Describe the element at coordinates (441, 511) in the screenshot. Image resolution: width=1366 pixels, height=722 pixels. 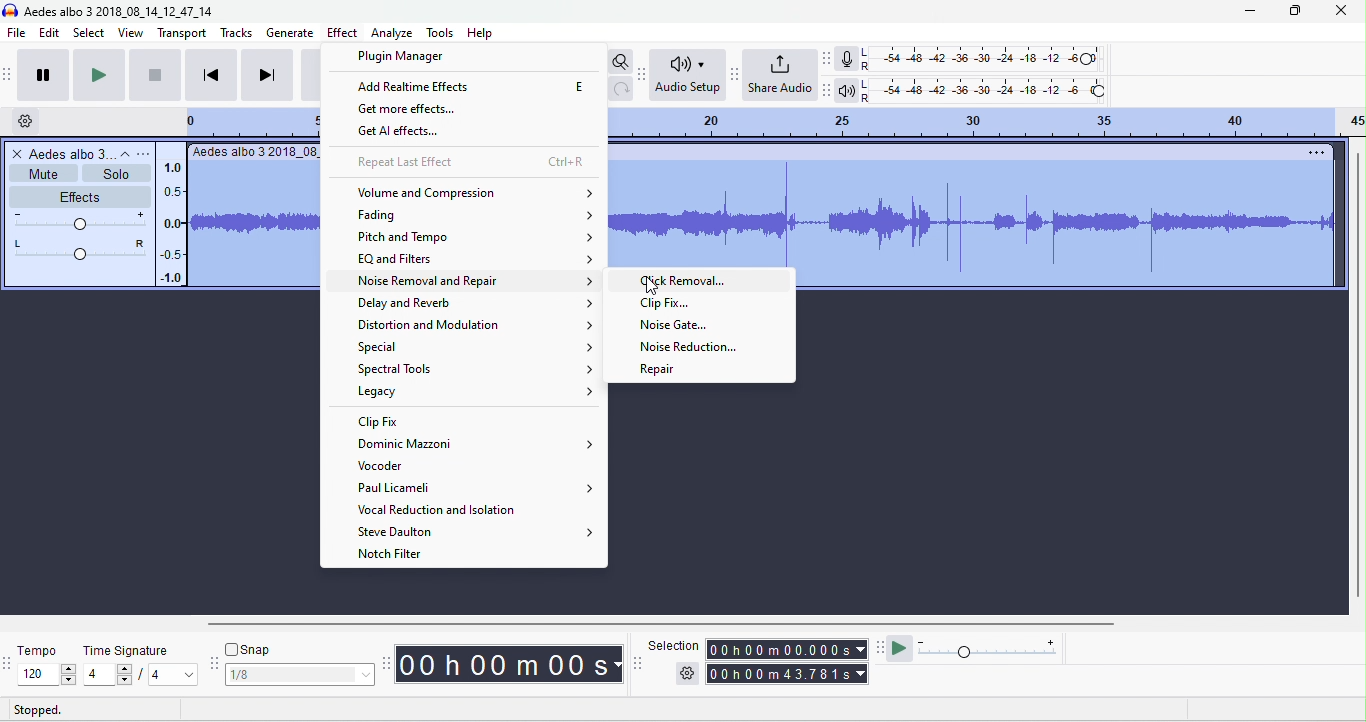
I see `vocal reduction and isolation` at that location.